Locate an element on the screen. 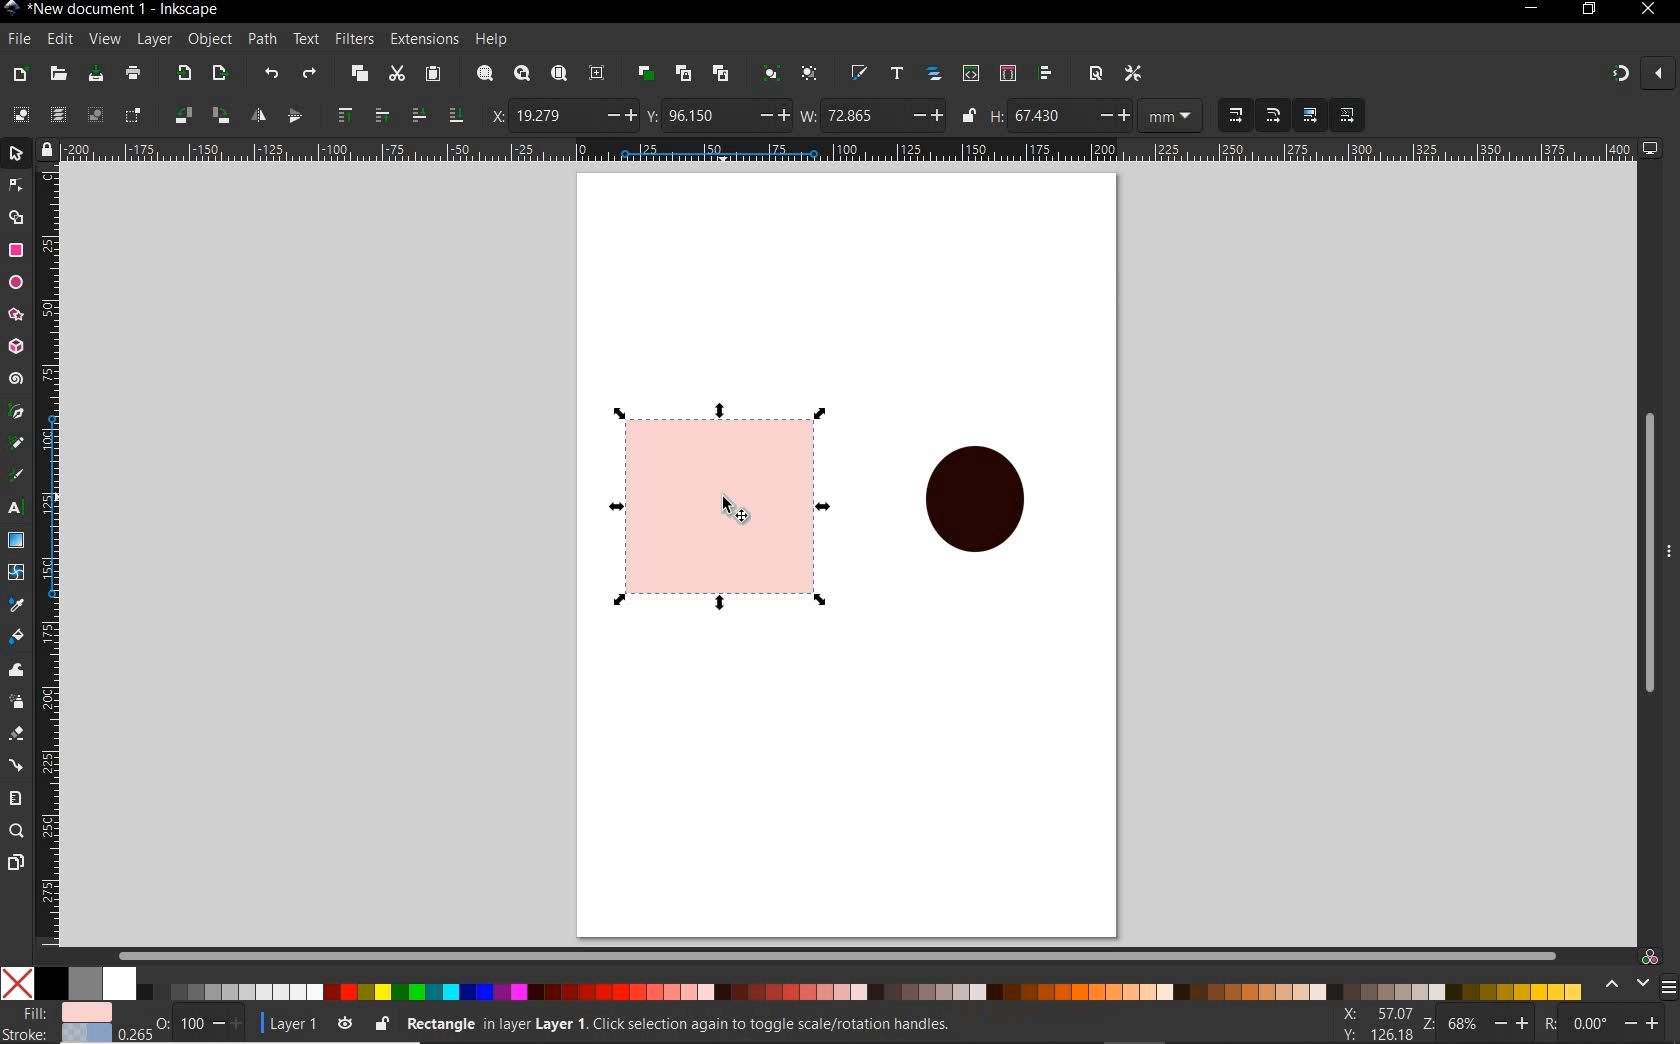 The width and height of the screenshot is (1680, 1044). filters is located at coordinates (353, 40).